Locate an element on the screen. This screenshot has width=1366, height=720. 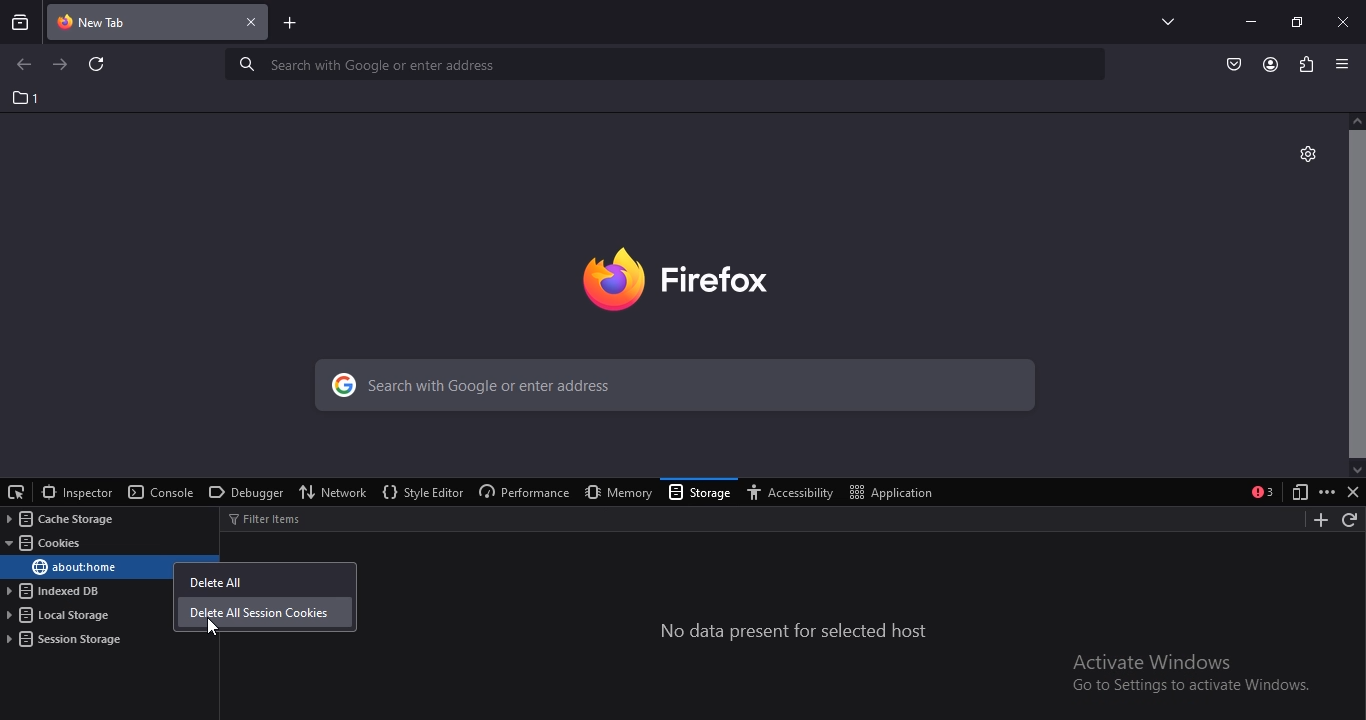
performance is located at coordinates (521, 493).